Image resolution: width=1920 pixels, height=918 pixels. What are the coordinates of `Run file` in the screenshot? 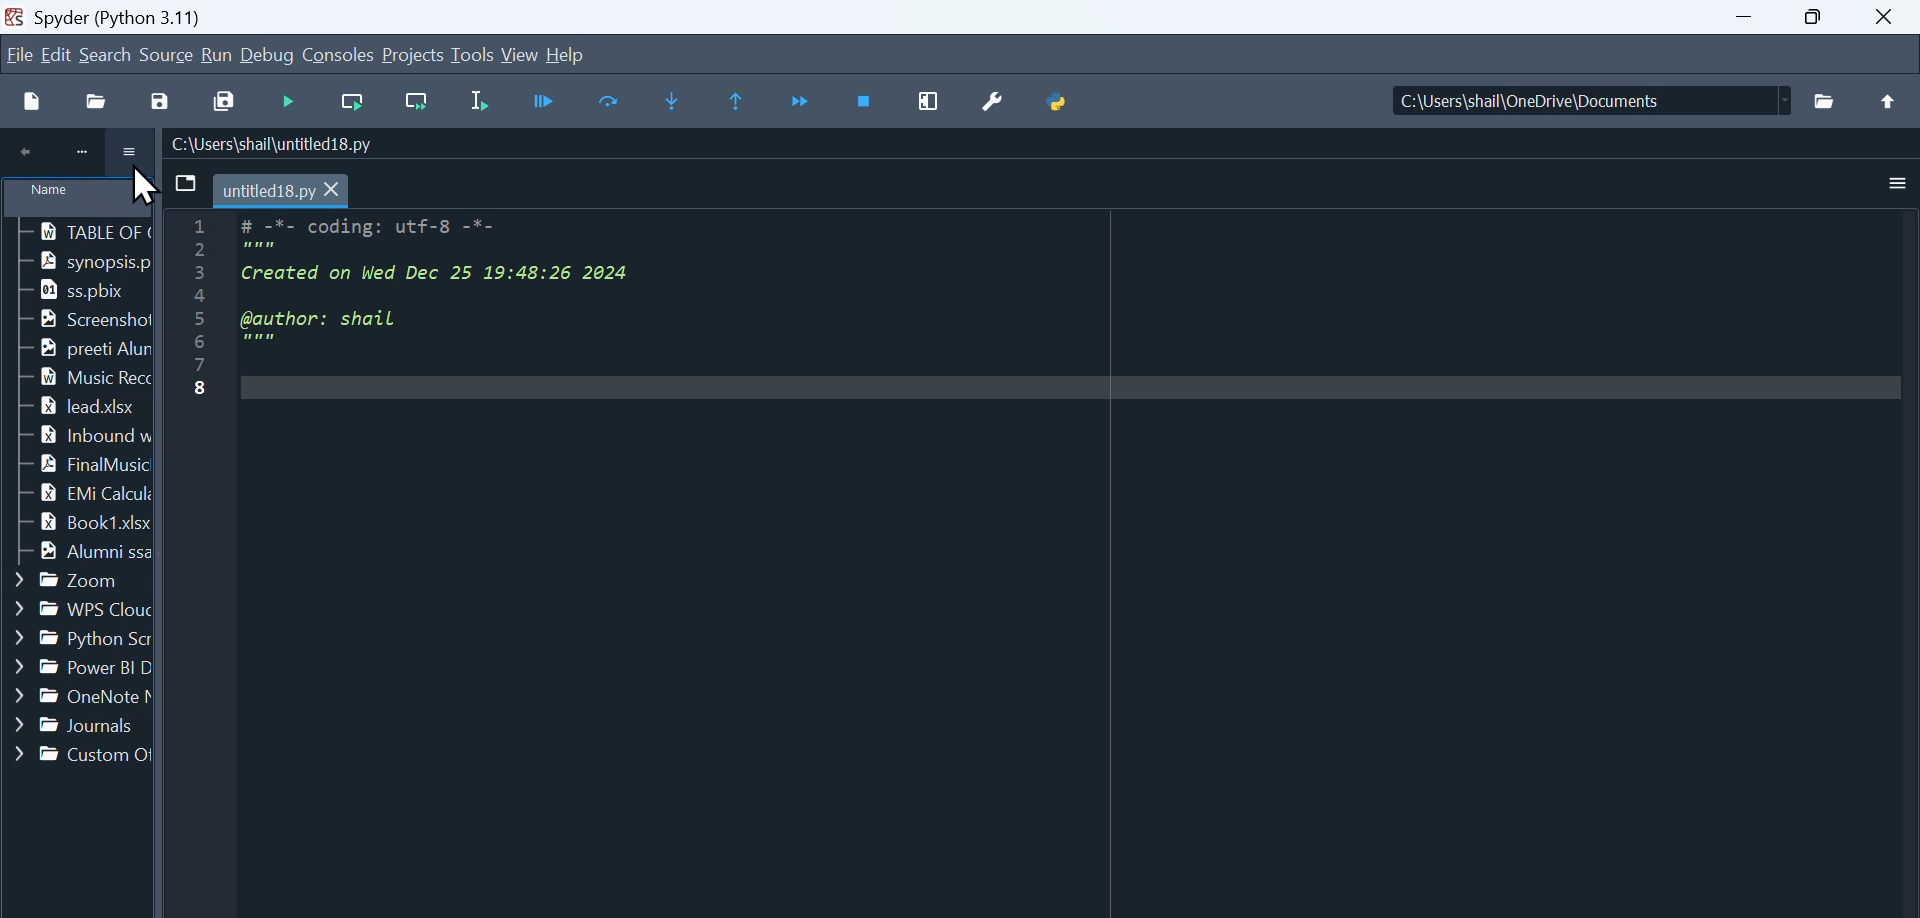 It's located at (291, 102).